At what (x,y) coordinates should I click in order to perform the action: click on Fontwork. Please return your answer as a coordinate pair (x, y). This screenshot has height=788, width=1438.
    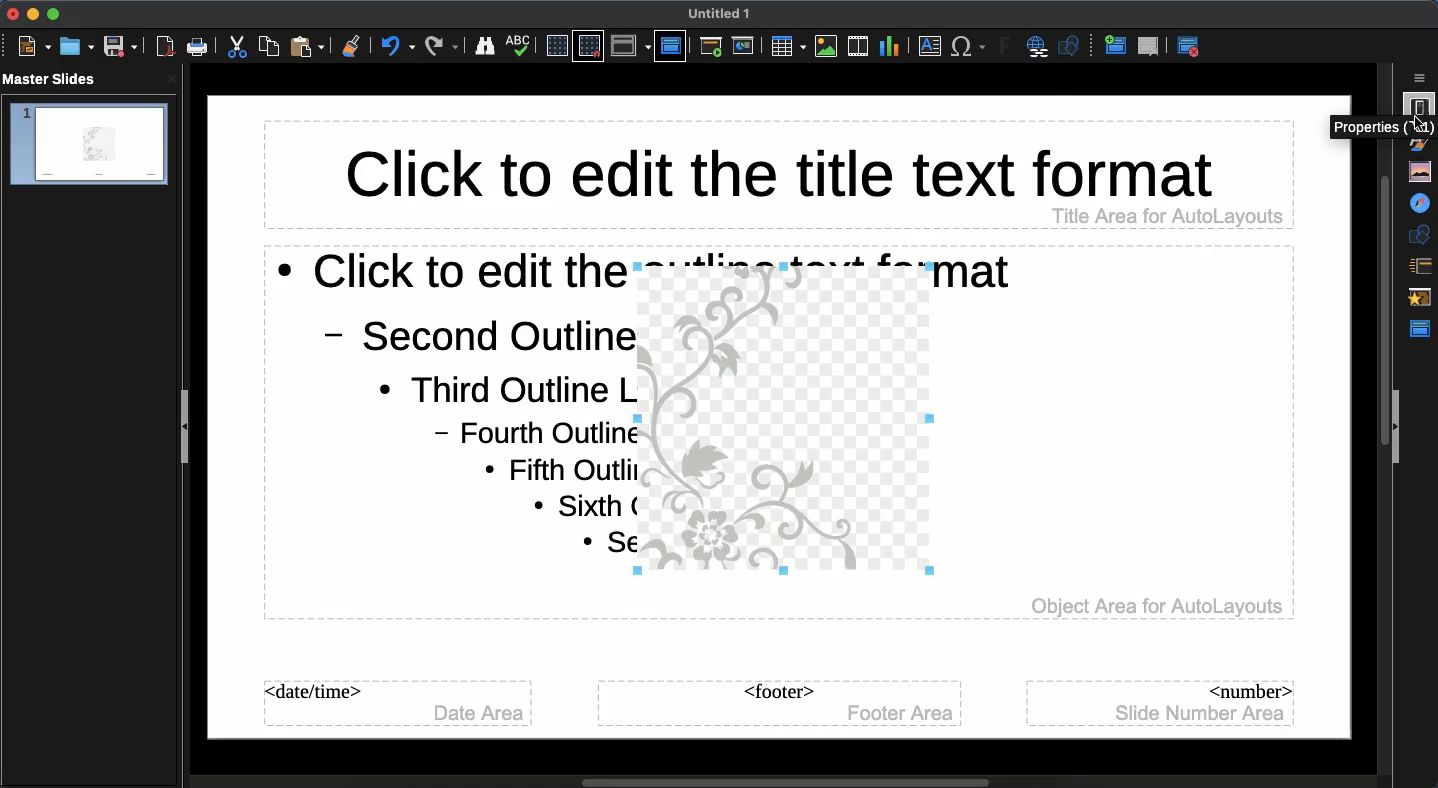
    Looking at the image, I should click on (1006, 49).